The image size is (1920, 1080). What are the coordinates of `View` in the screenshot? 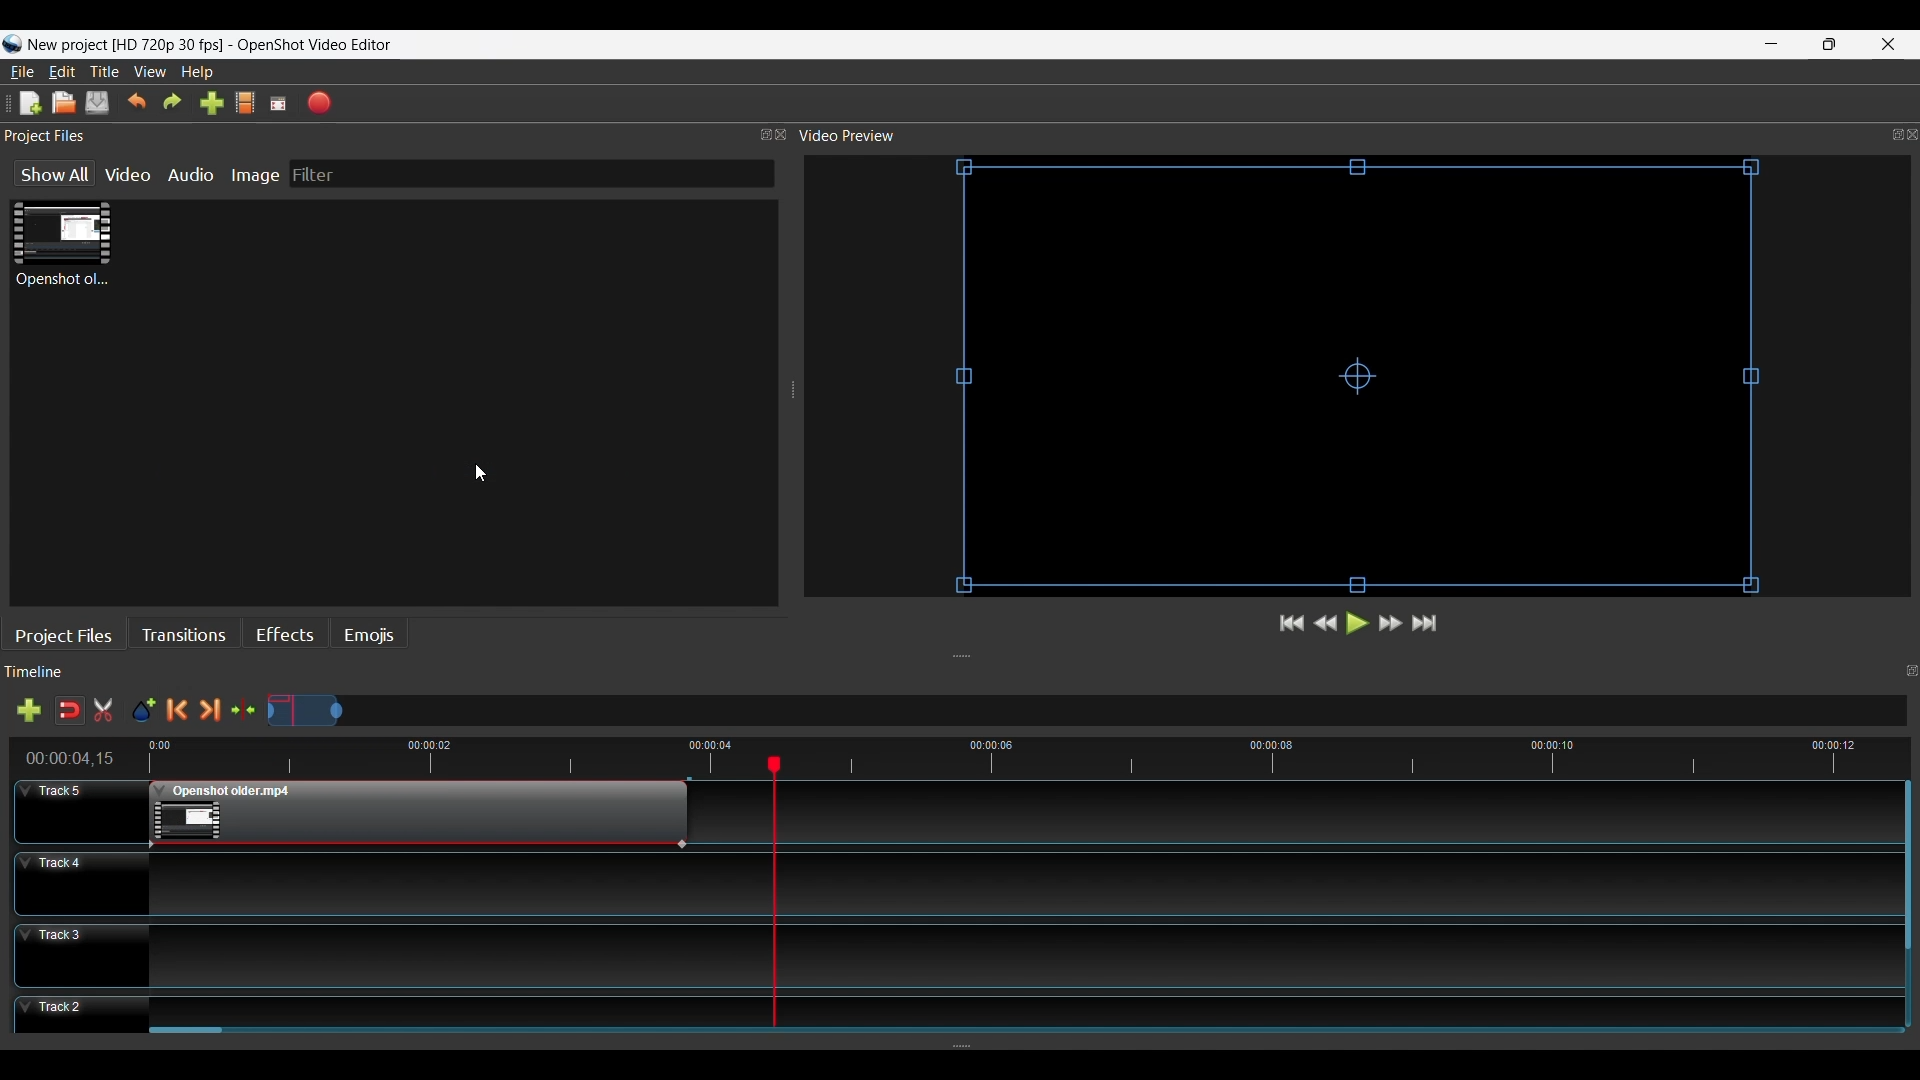 It's located at (152, 72).